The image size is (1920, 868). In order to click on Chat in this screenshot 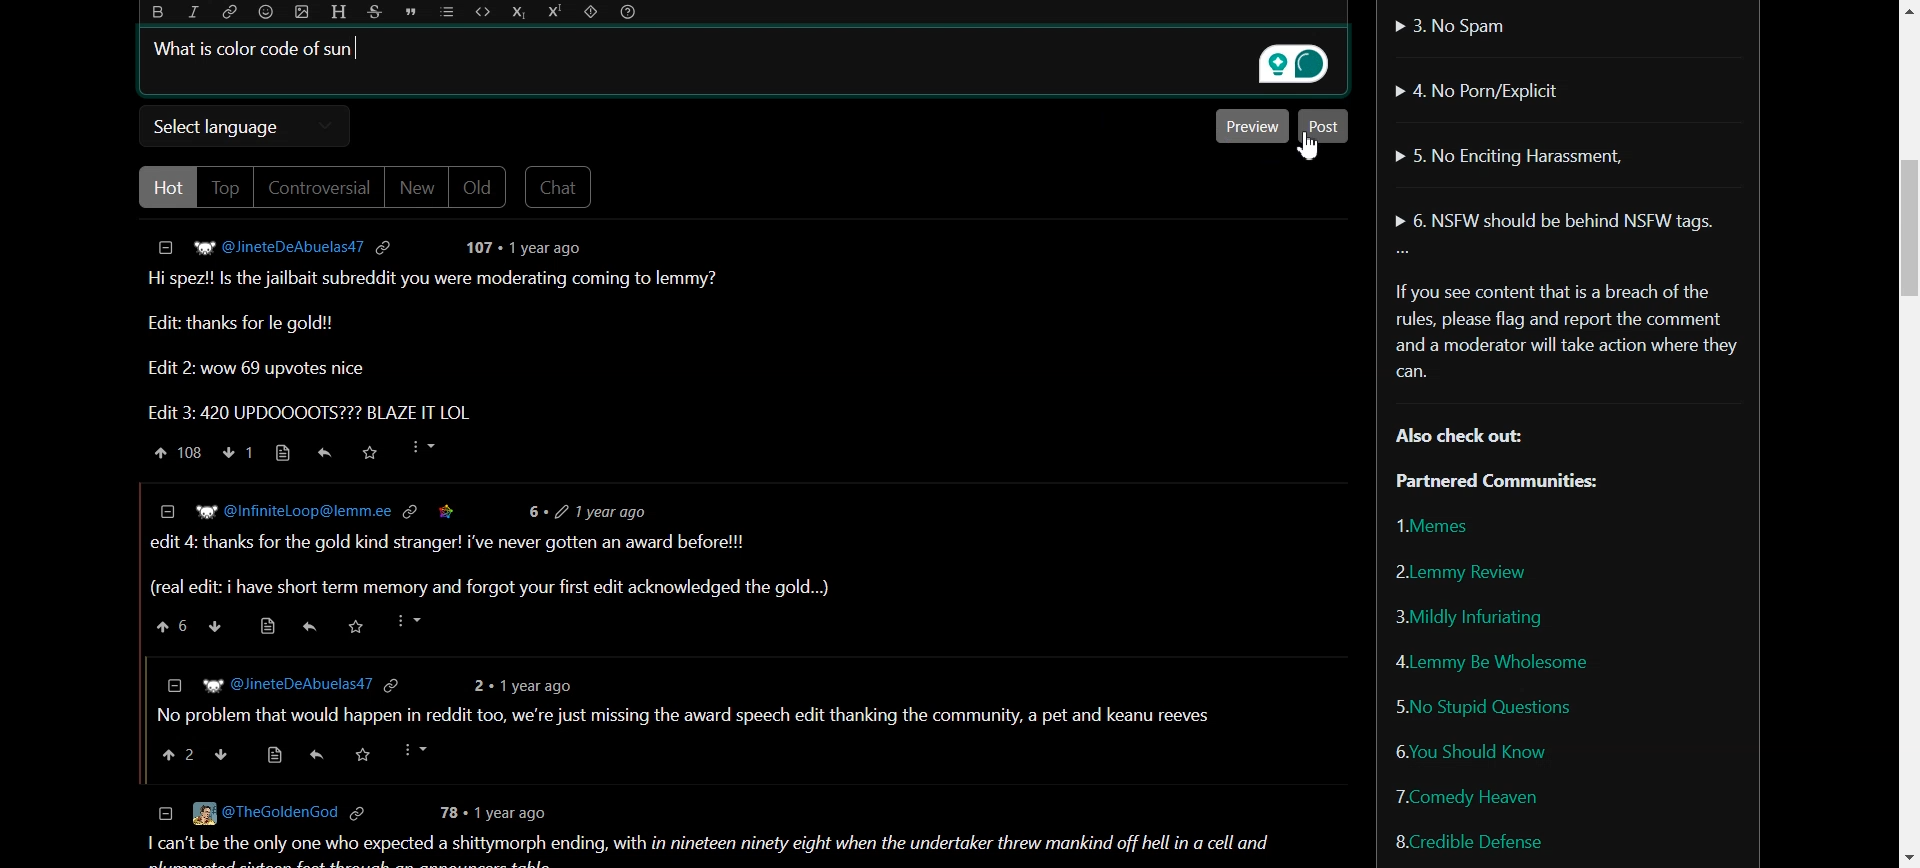, I will do `click(560, 187)`.